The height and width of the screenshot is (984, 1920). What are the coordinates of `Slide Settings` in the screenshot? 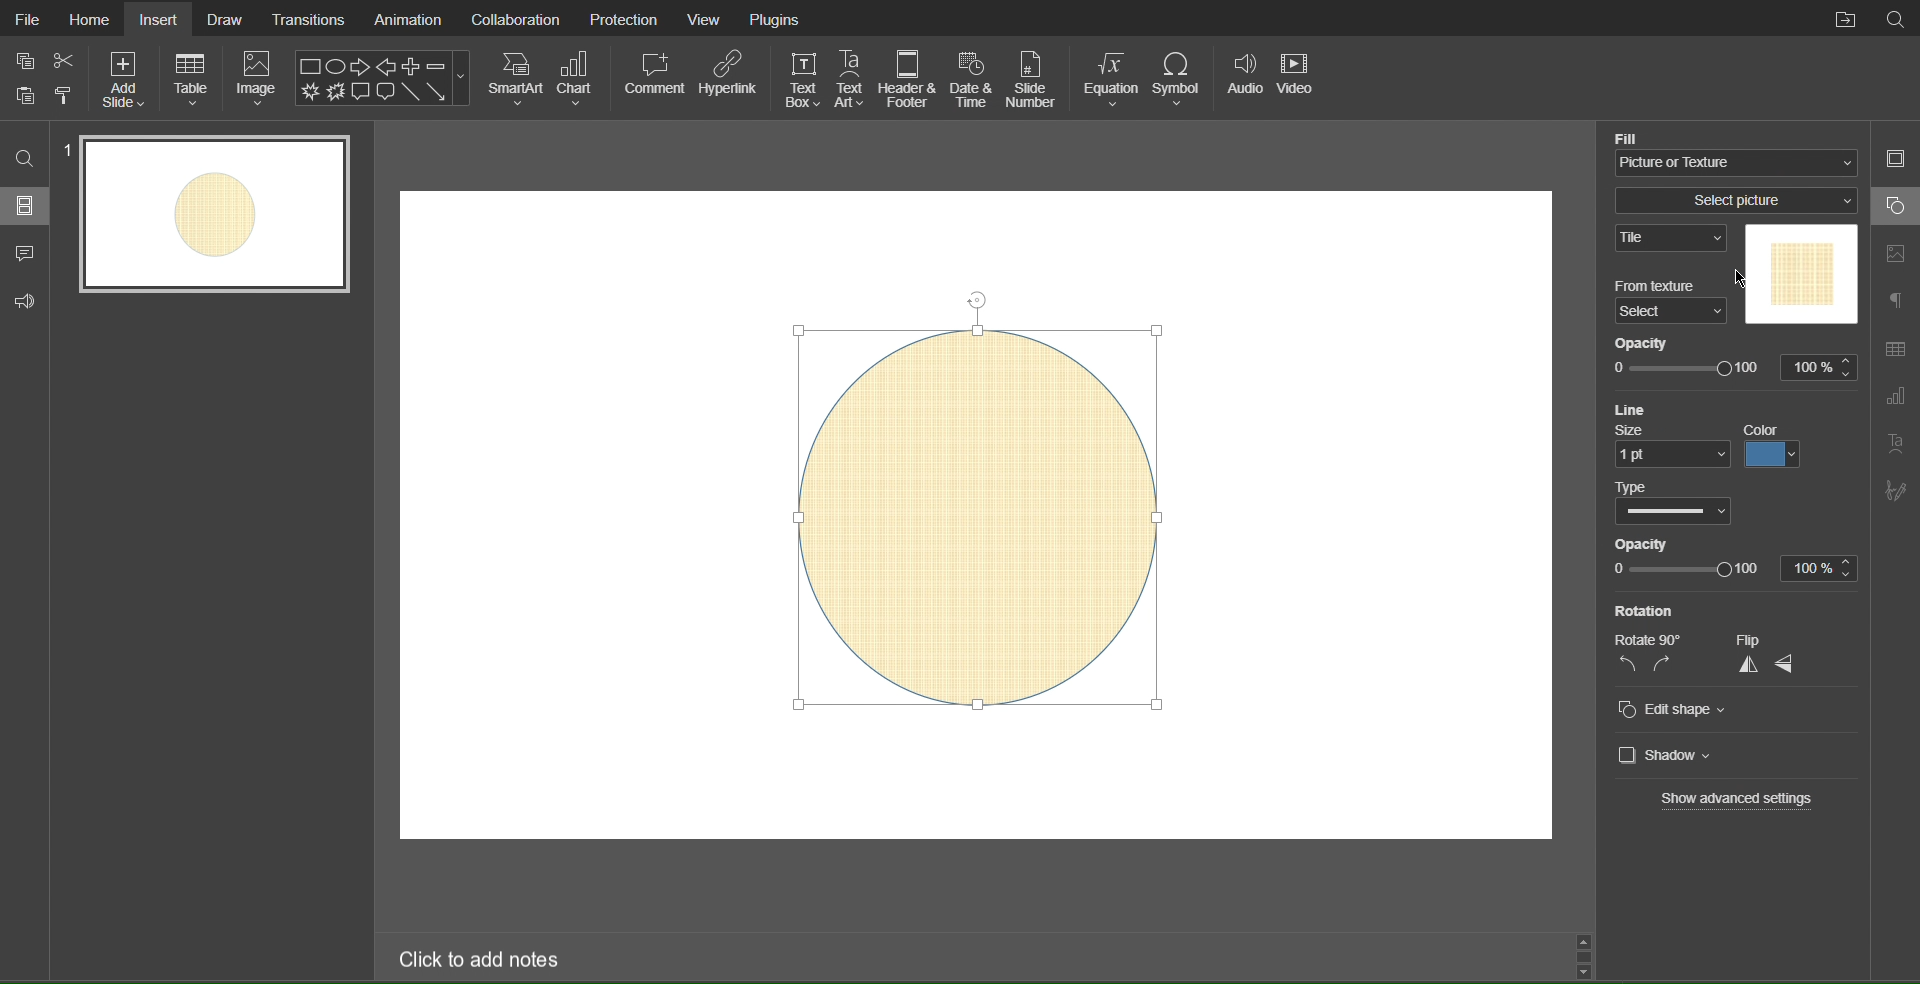 It's located at (1894, 162).